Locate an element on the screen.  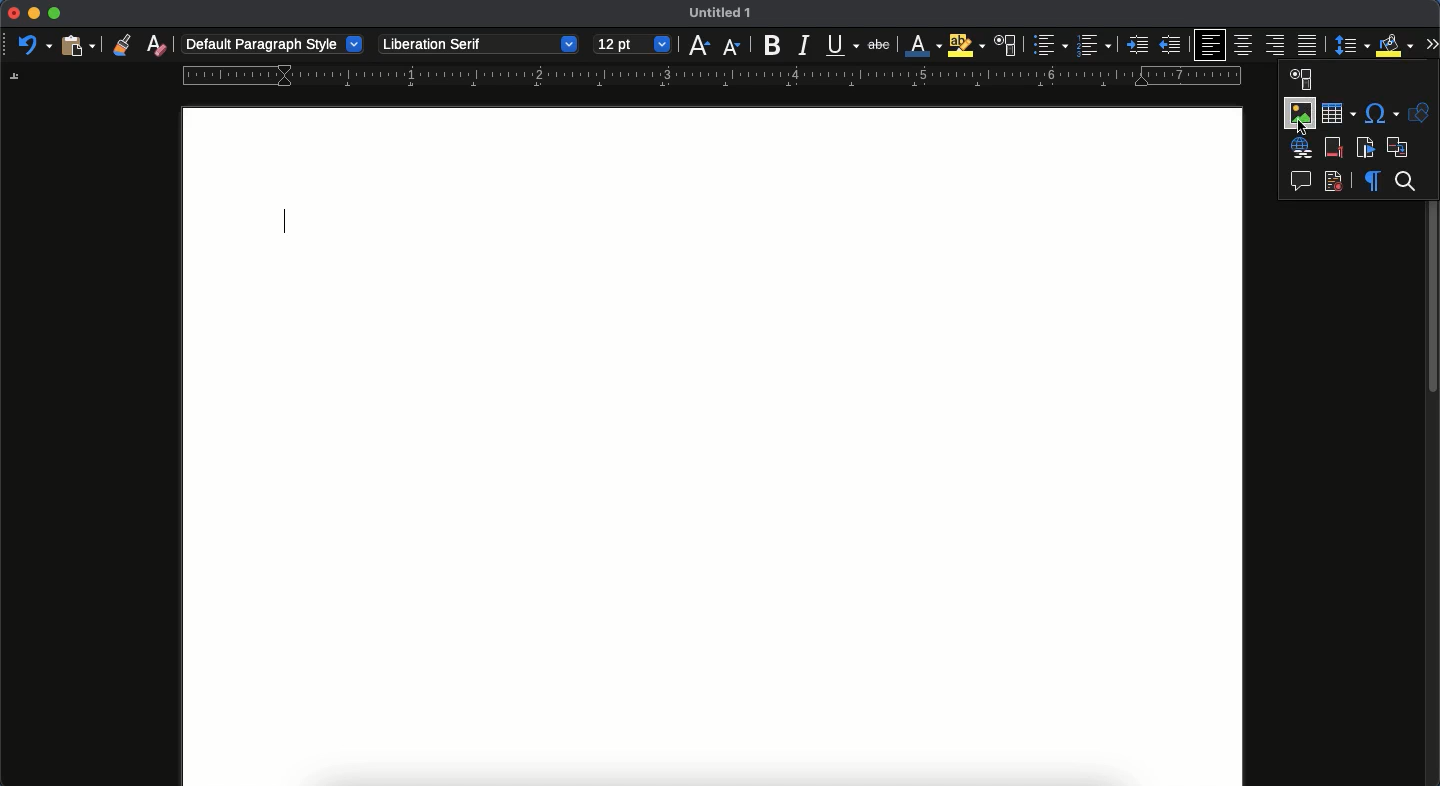
font color is located at coordinates (922, 45).